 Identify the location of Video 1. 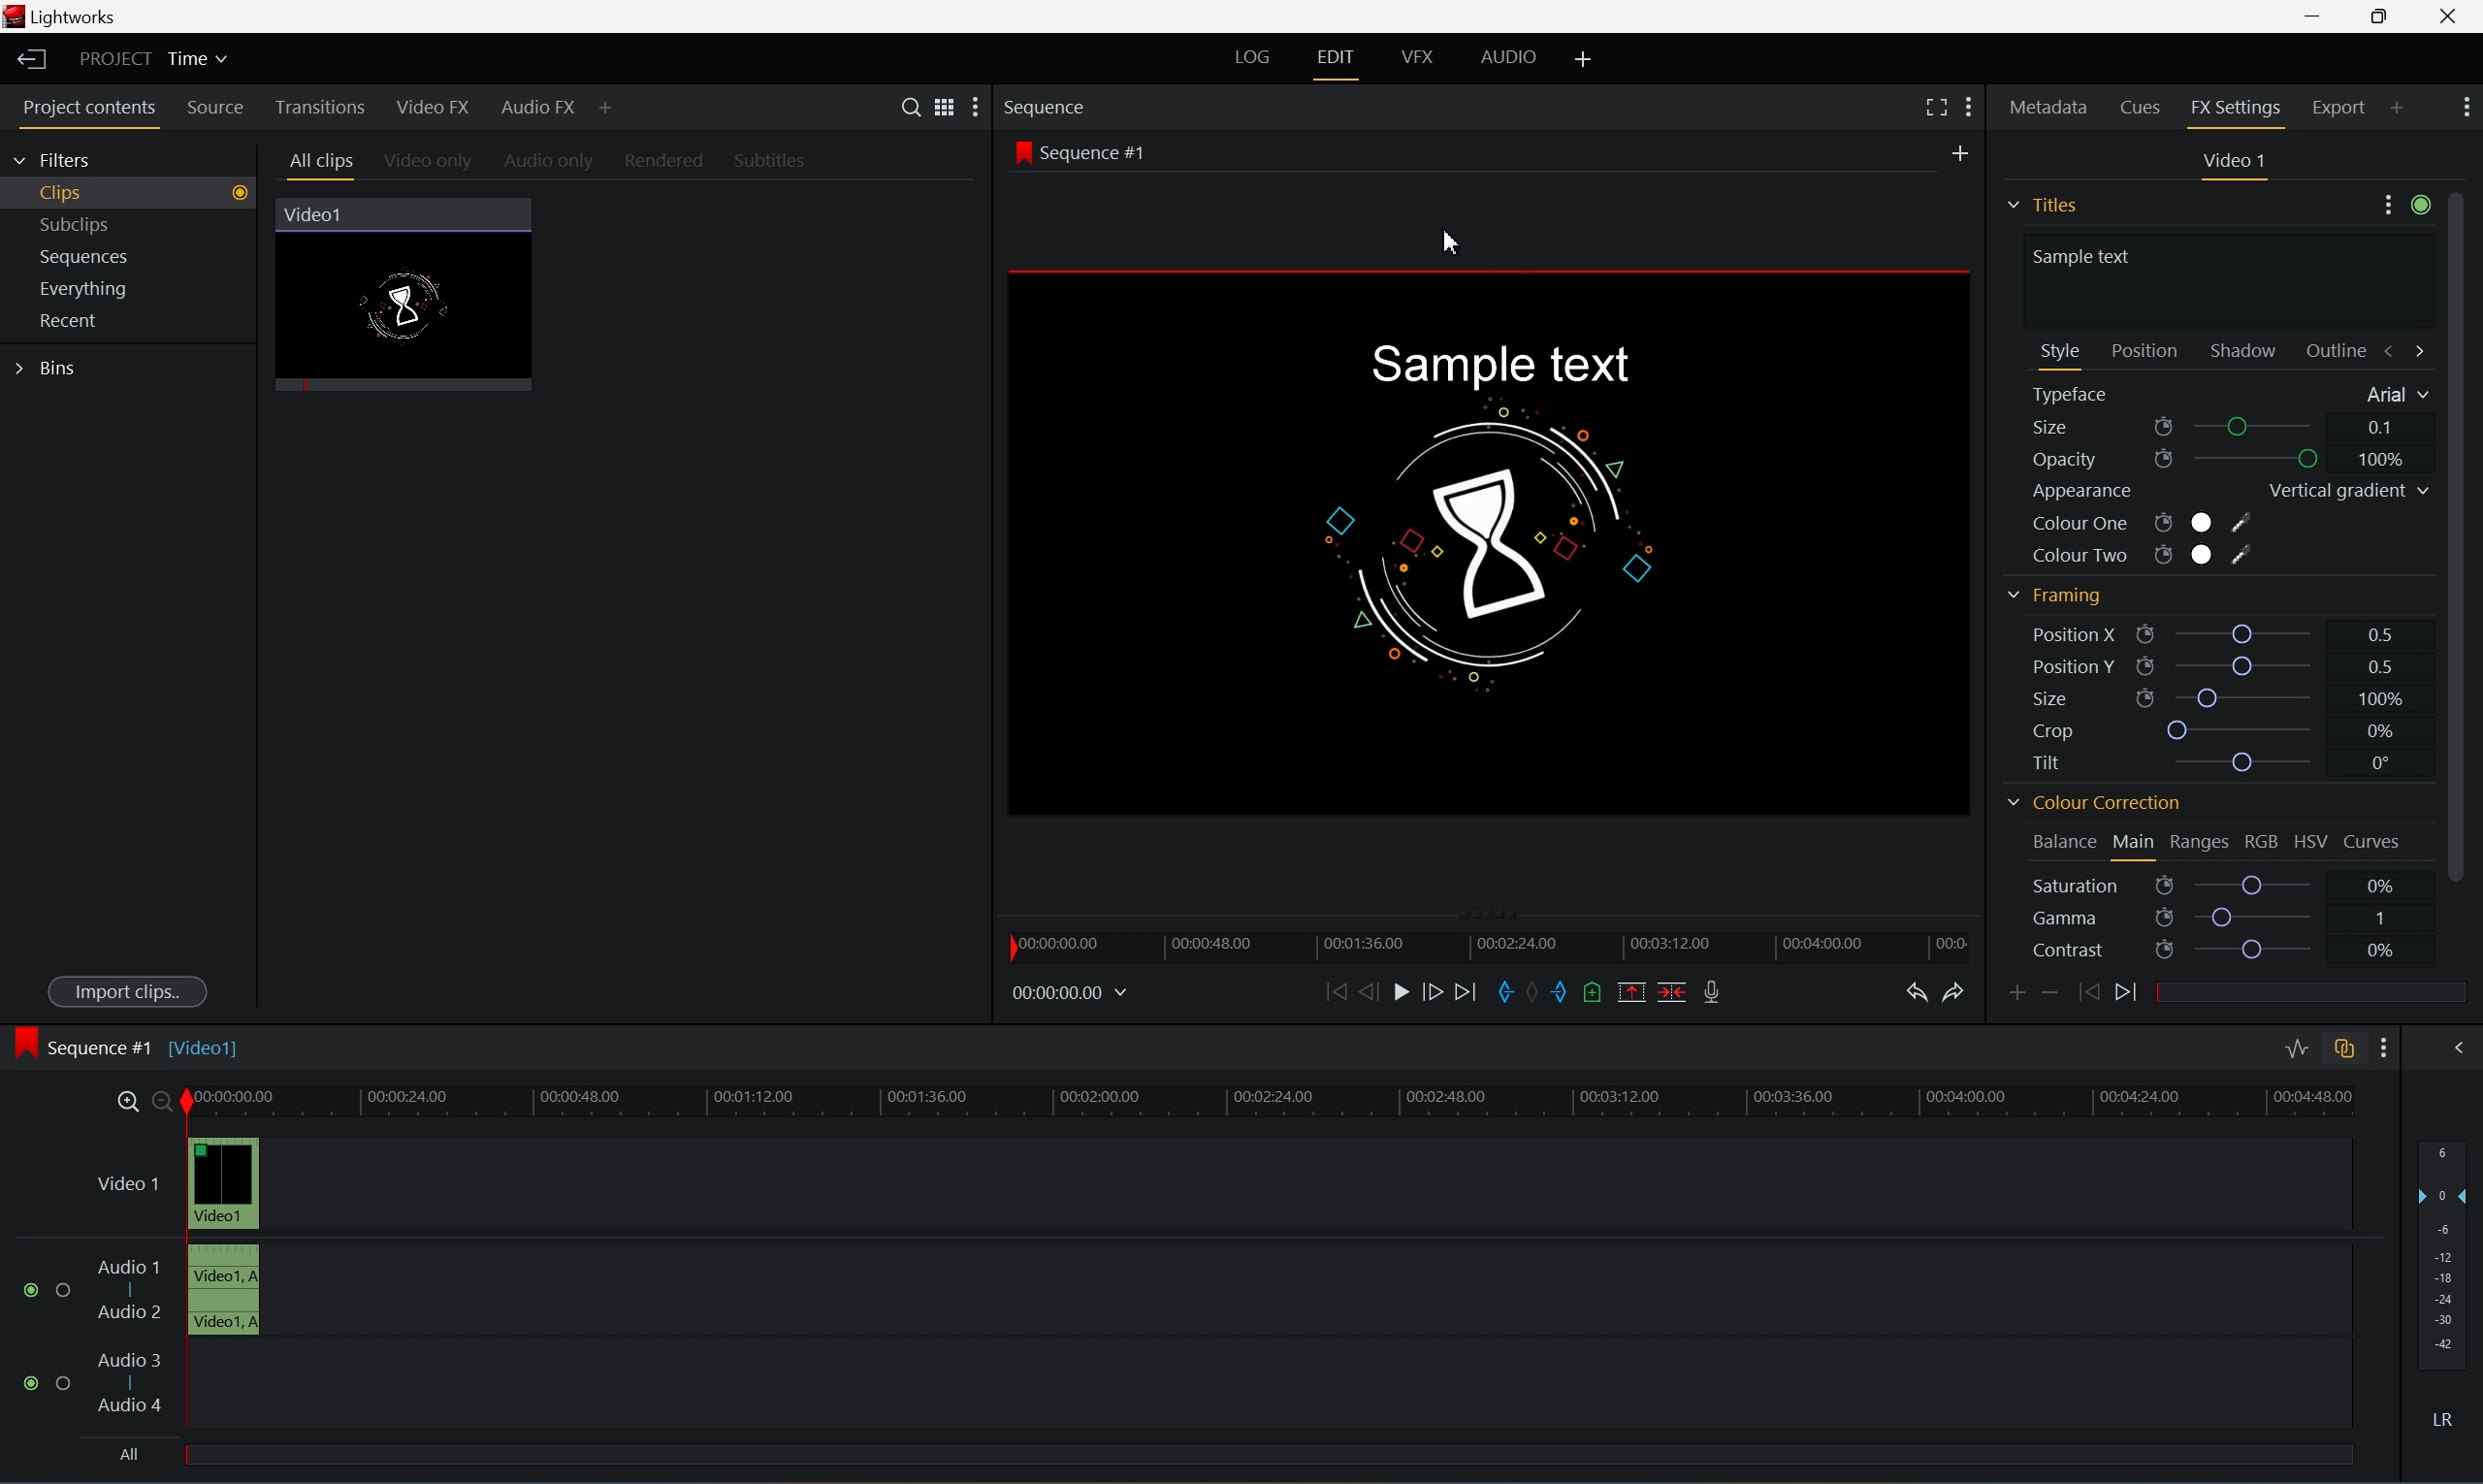
(132, 1186).